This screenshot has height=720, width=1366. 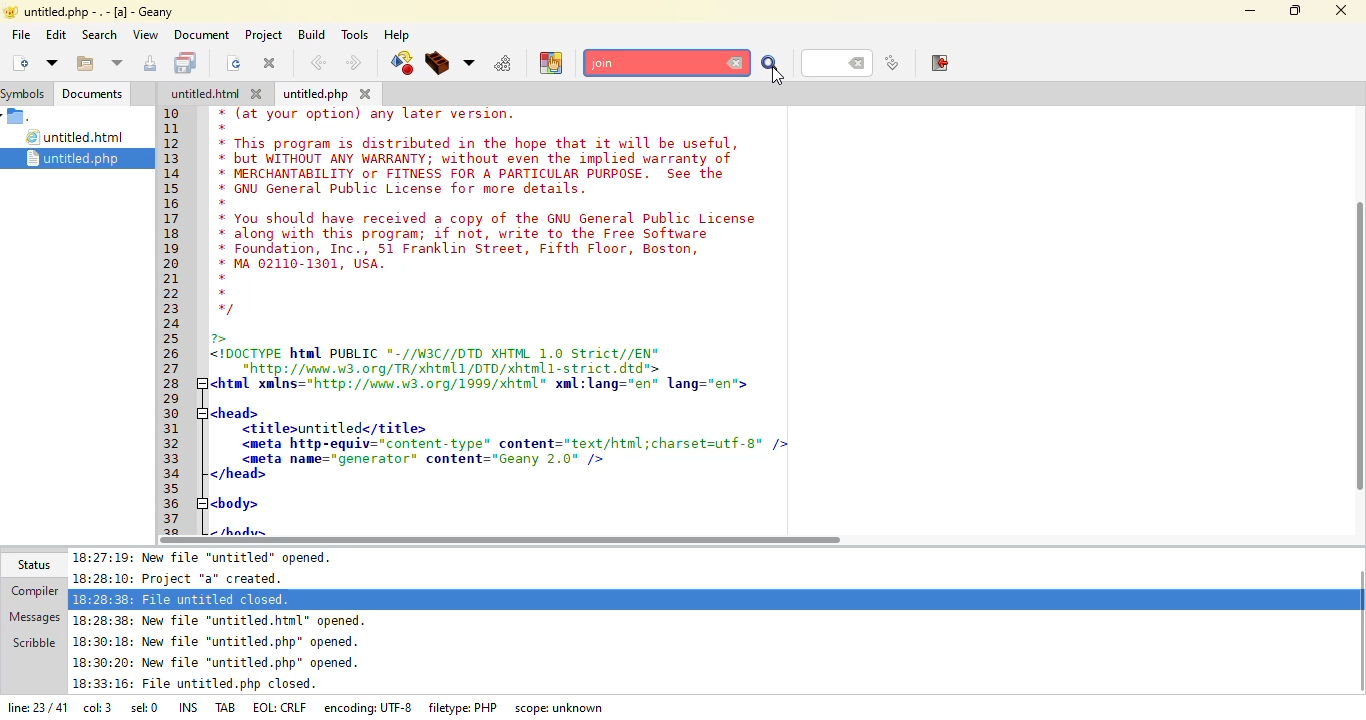 What do you see at coordinates (171, 143) in the screenshot?
I see `12` at bounding box center [171, 143].